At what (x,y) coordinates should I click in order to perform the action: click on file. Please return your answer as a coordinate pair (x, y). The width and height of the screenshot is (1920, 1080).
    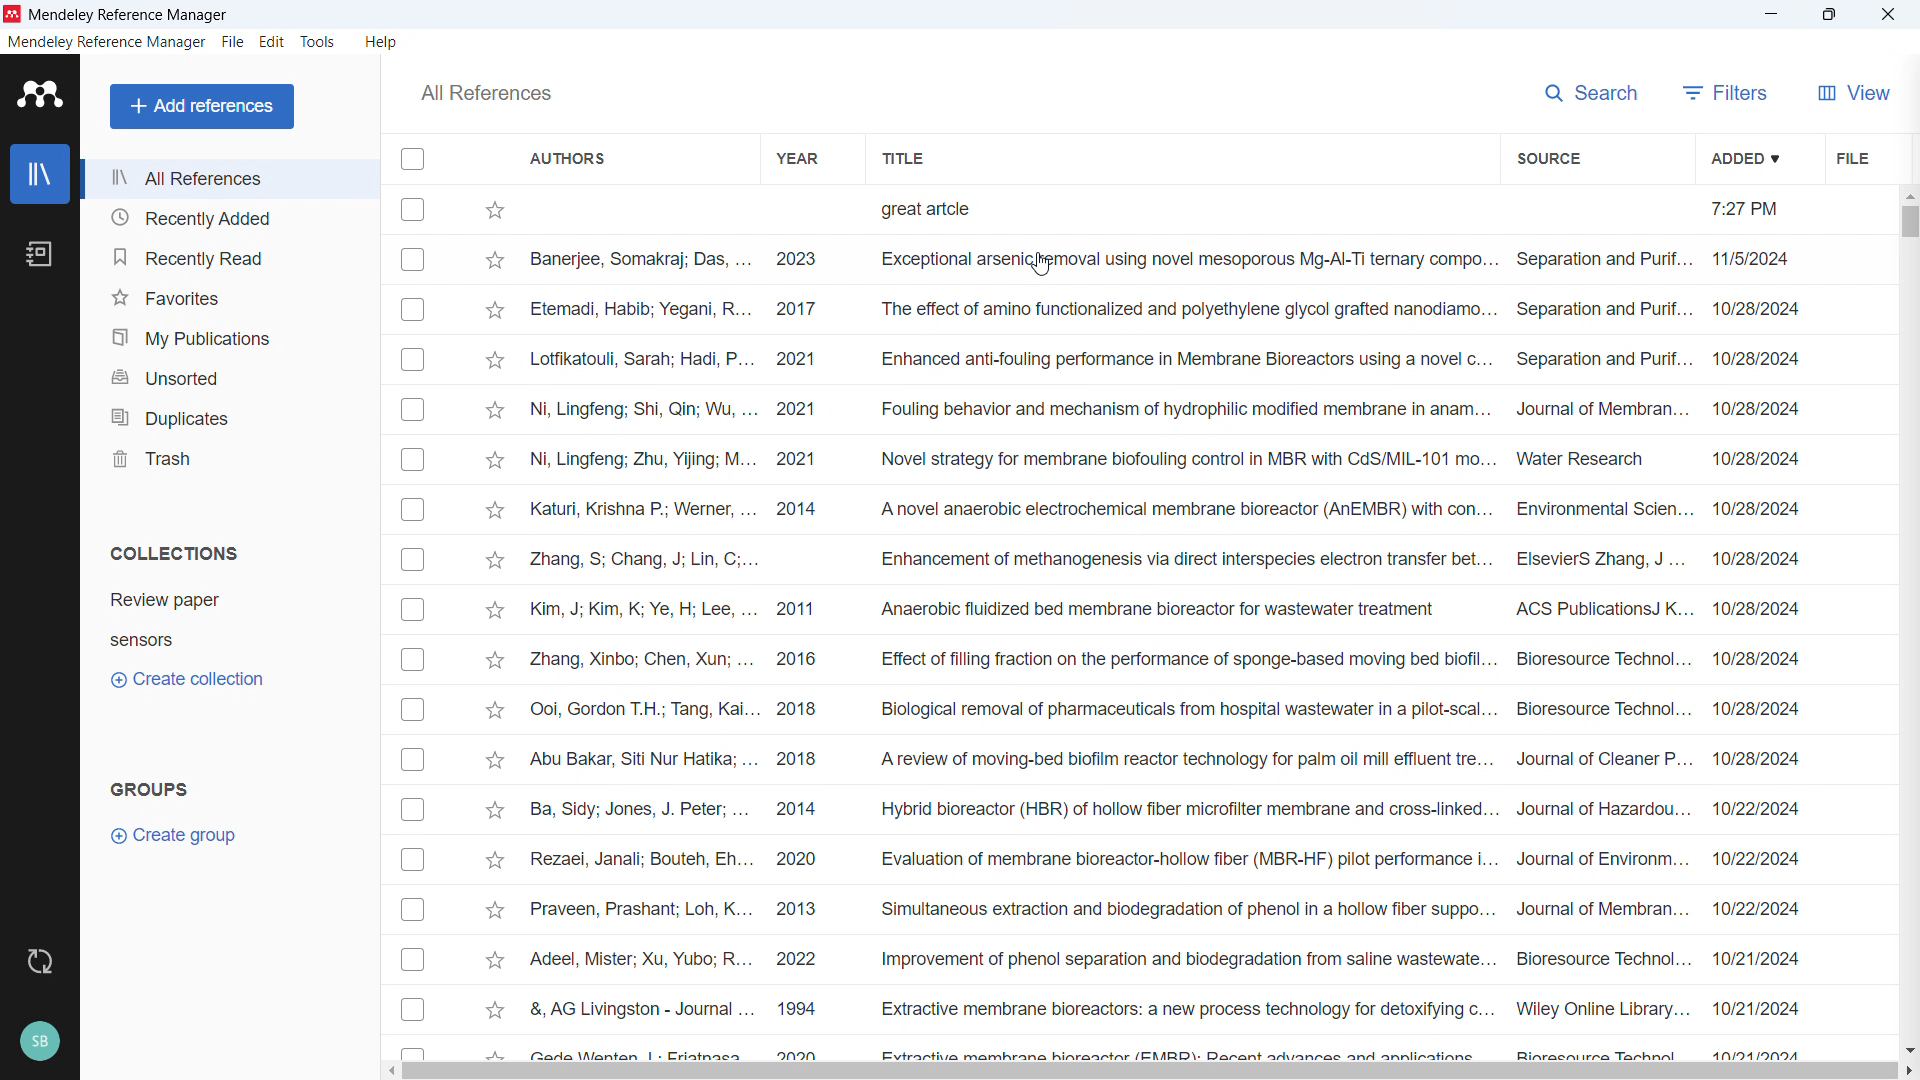
    Looking at the image, I should click on (233, 43).